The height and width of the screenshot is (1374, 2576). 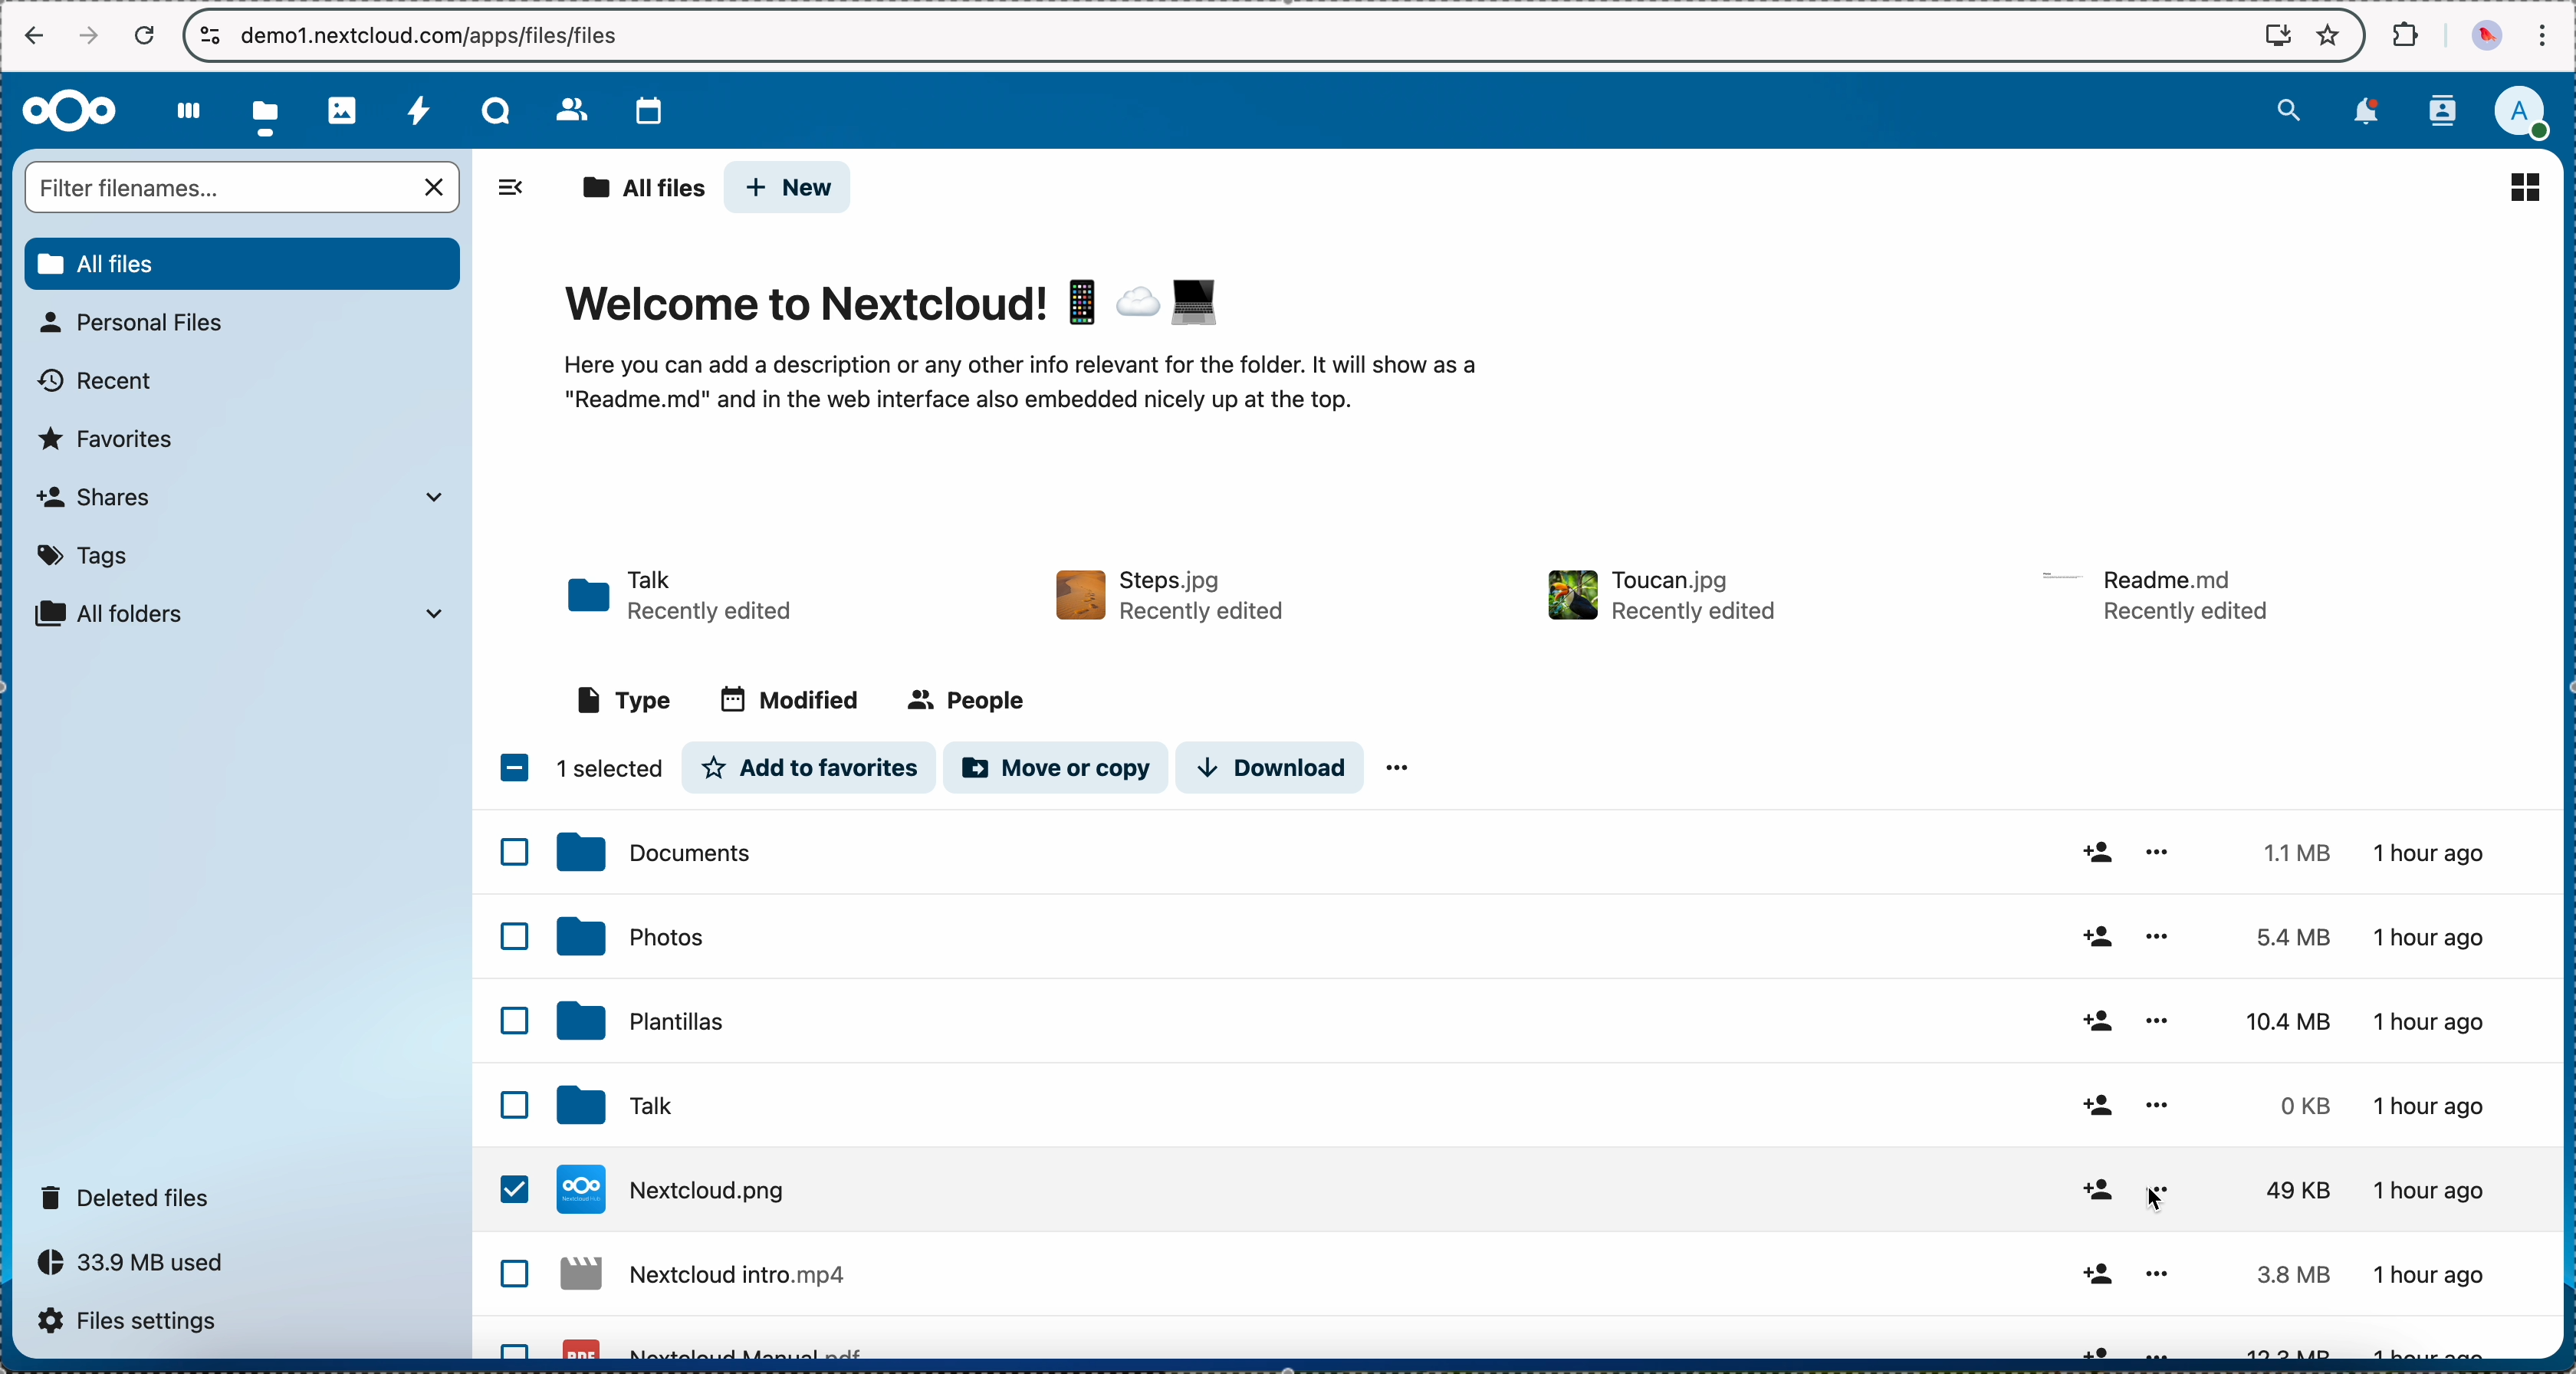 I want to click on controls, so click(x=211, y=36).